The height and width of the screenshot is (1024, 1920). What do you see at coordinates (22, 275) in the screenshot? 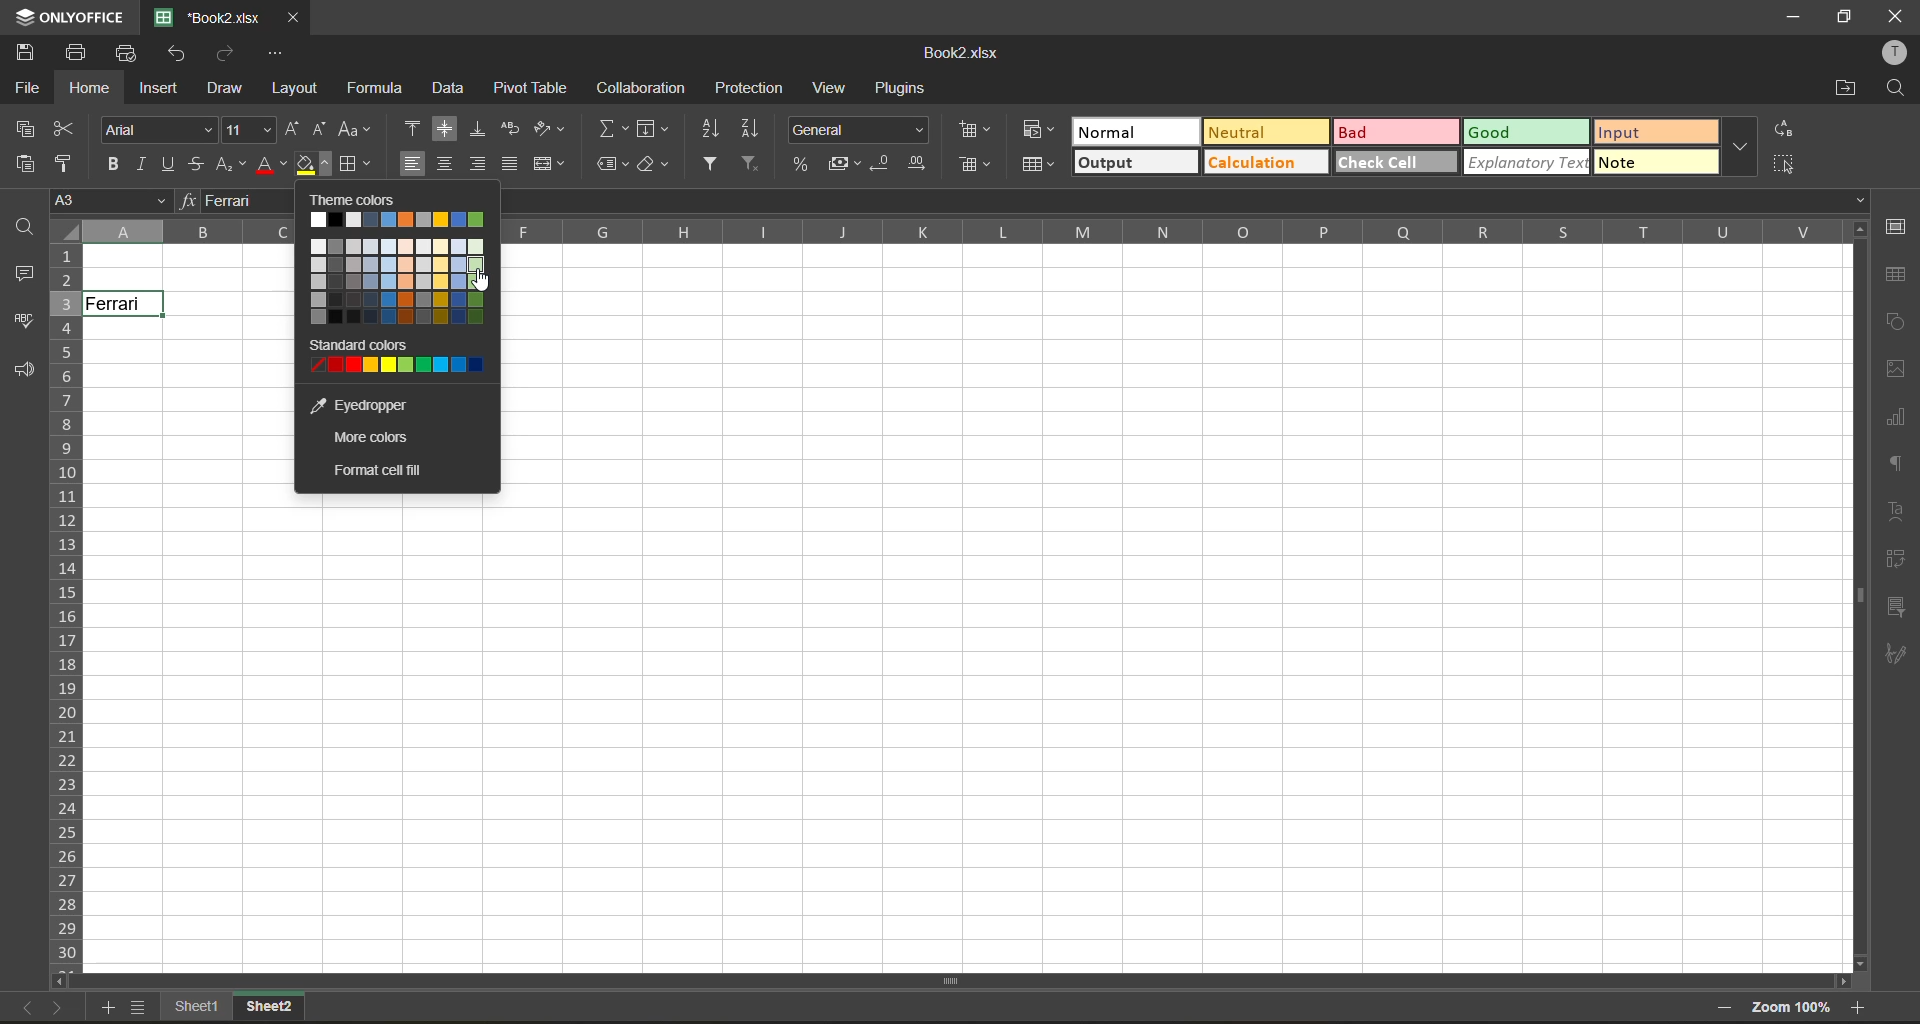
I see `comments` at bounding box center [22, 275].